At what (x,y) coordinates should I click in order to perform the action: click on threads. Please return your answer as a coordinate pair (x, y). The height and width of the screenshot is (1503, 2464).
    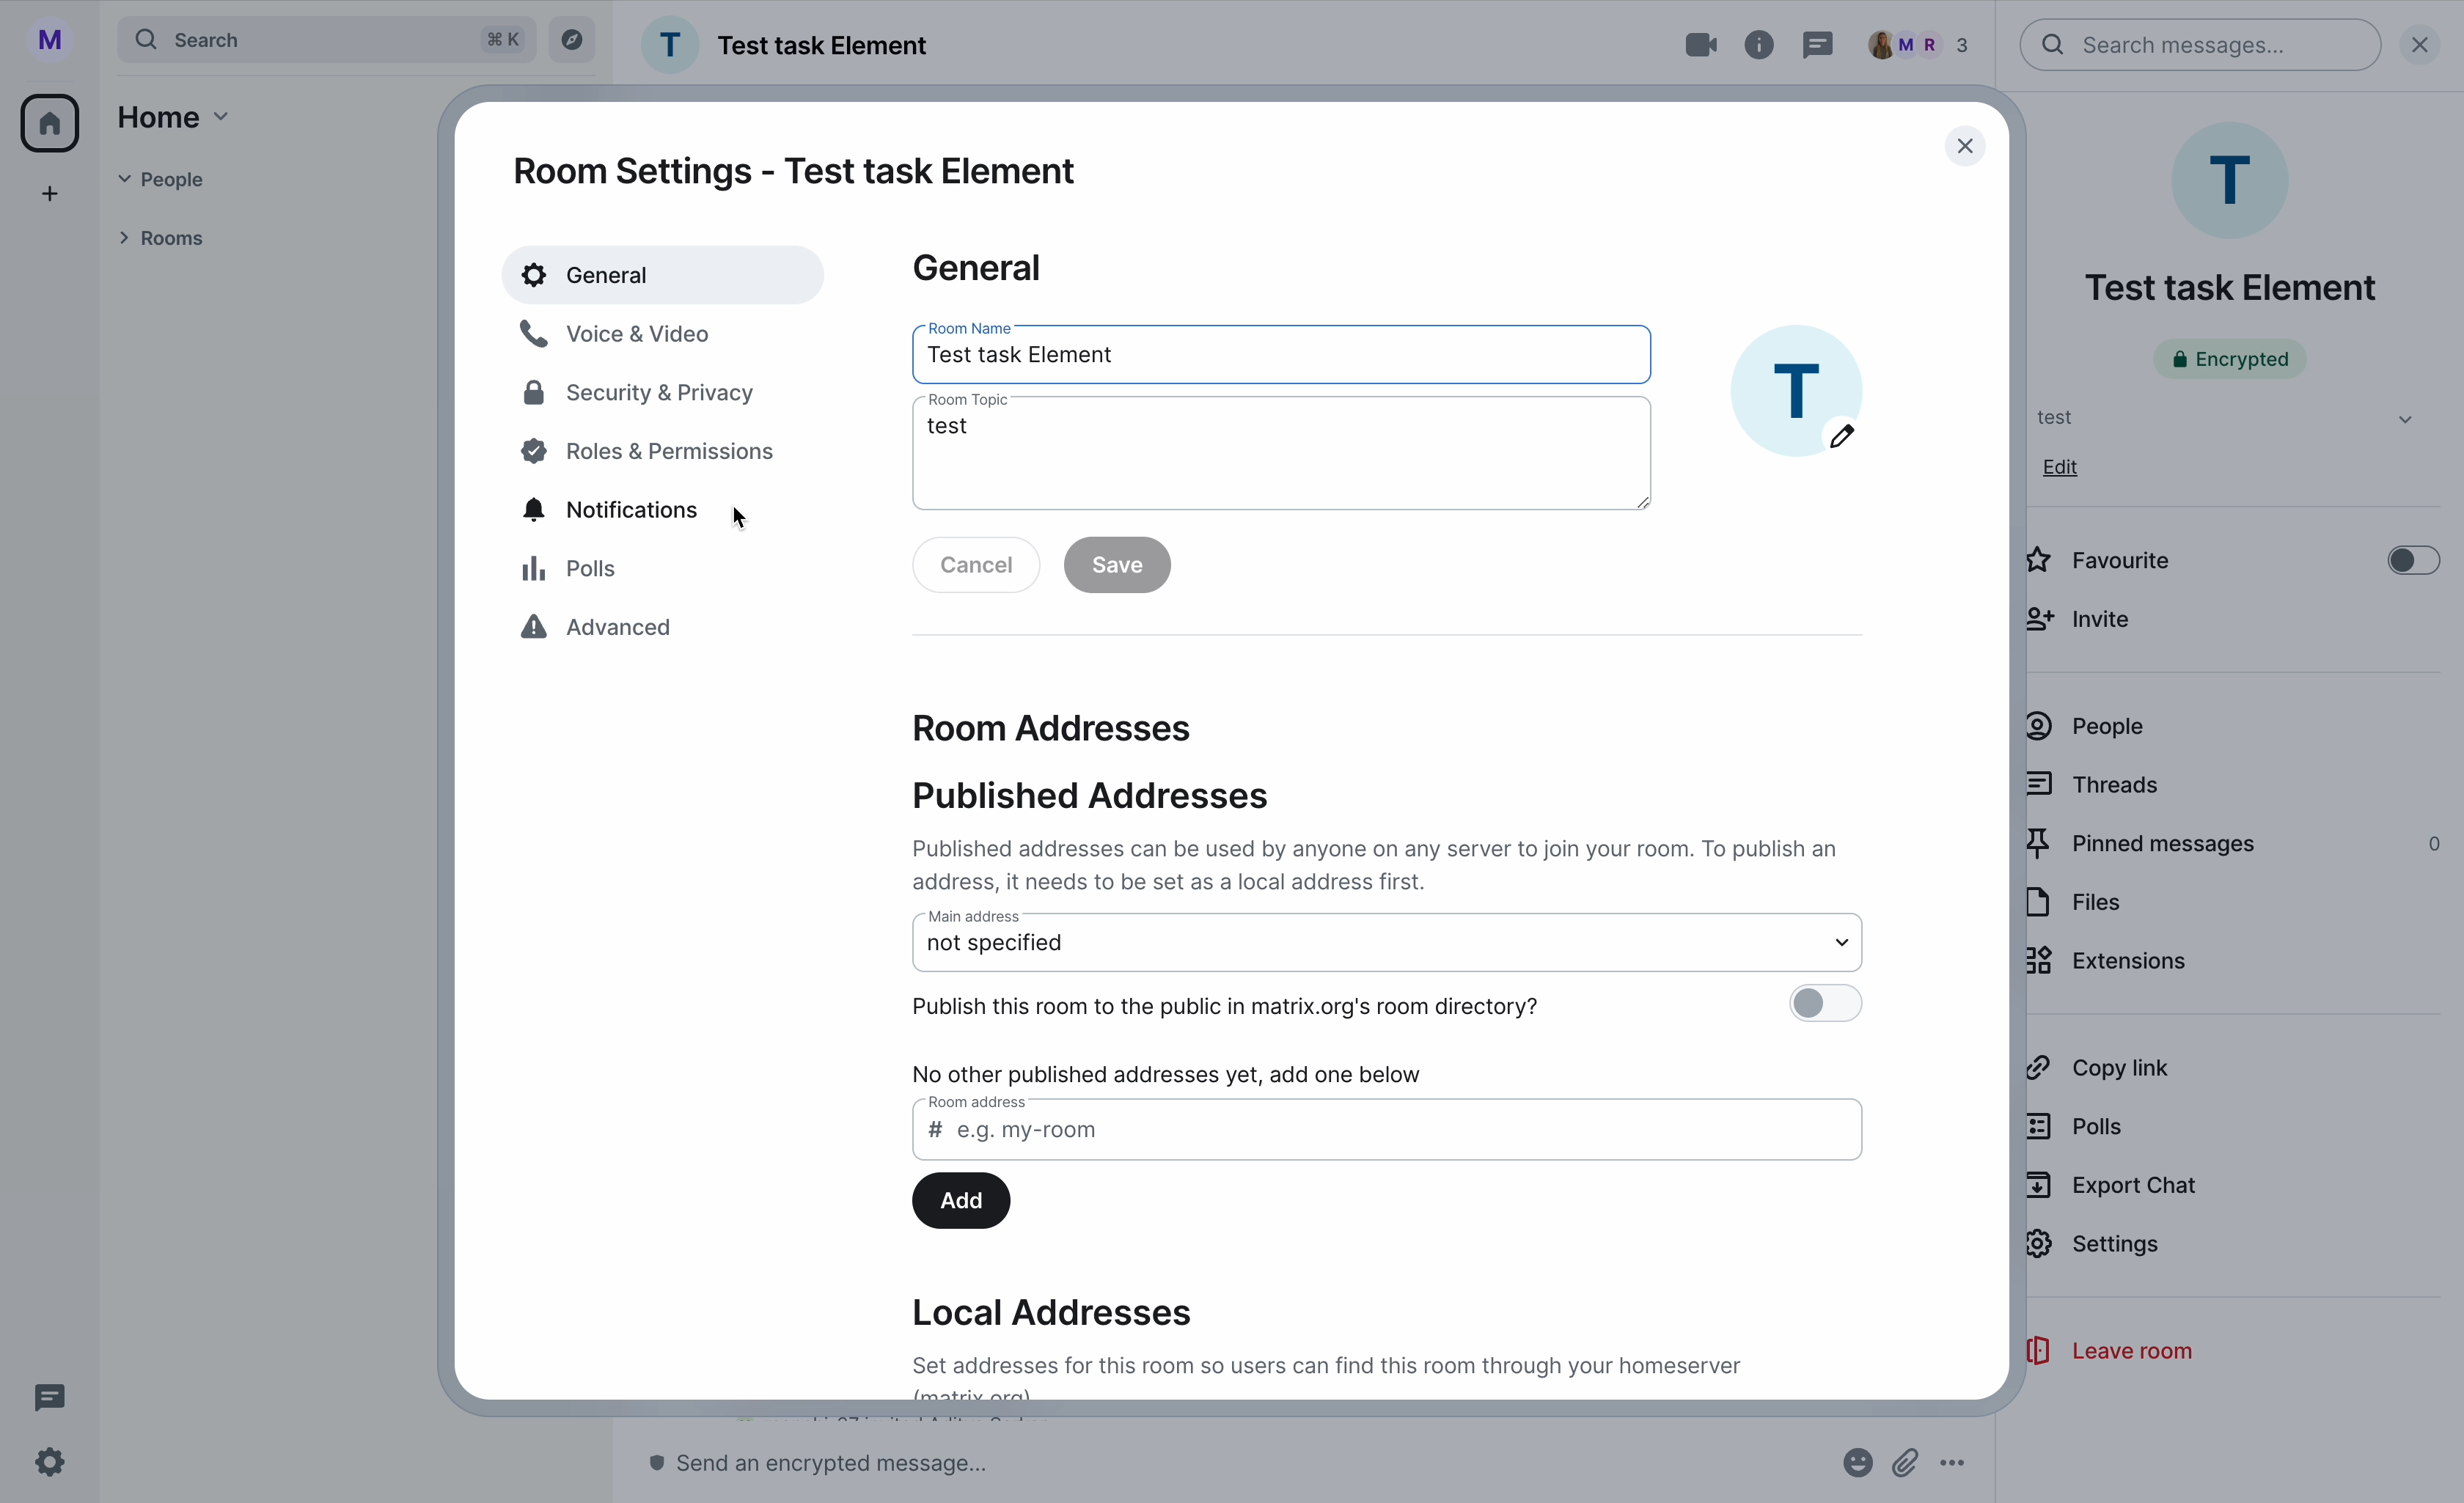
    Looking at the image, I should click on (44, 1396).